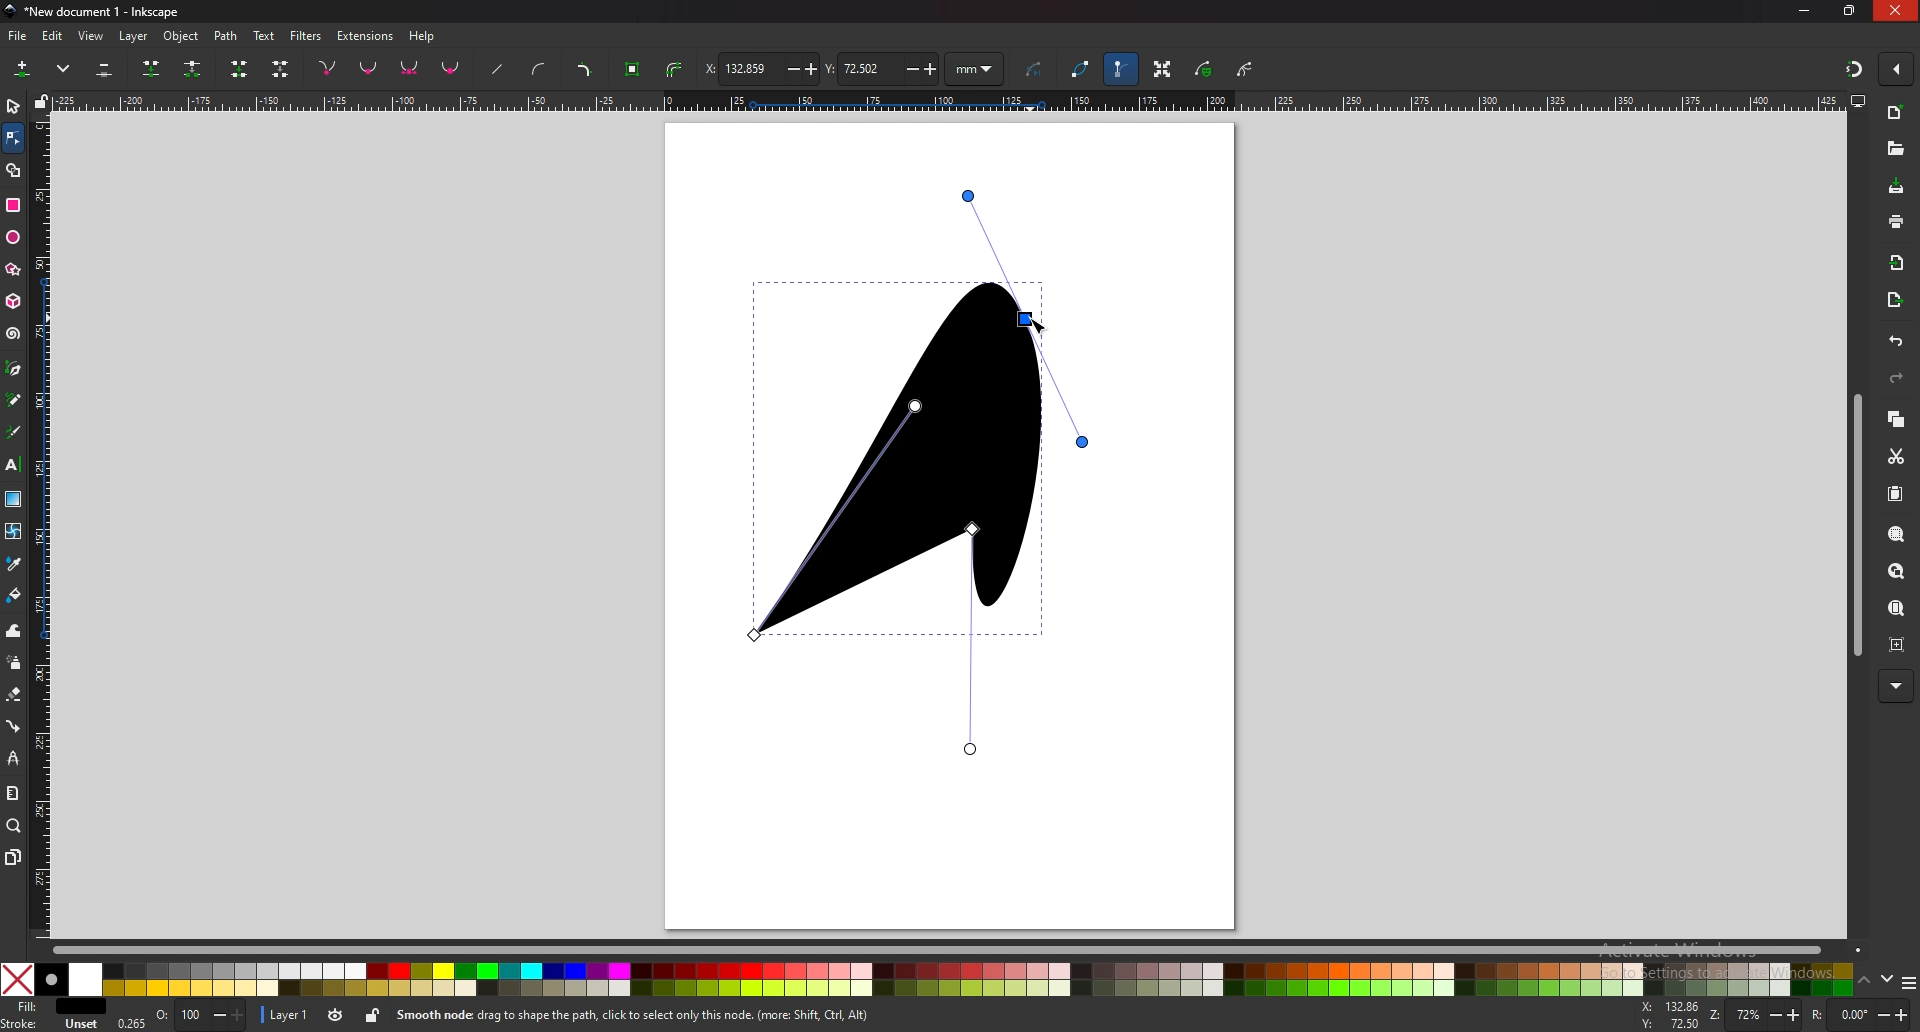 The height and width of the screenshot is (1032, 1920). What do you see at coordinates (677, 69) in the screenshot?
I see `stroke to path` at bounding box center [677, 69].